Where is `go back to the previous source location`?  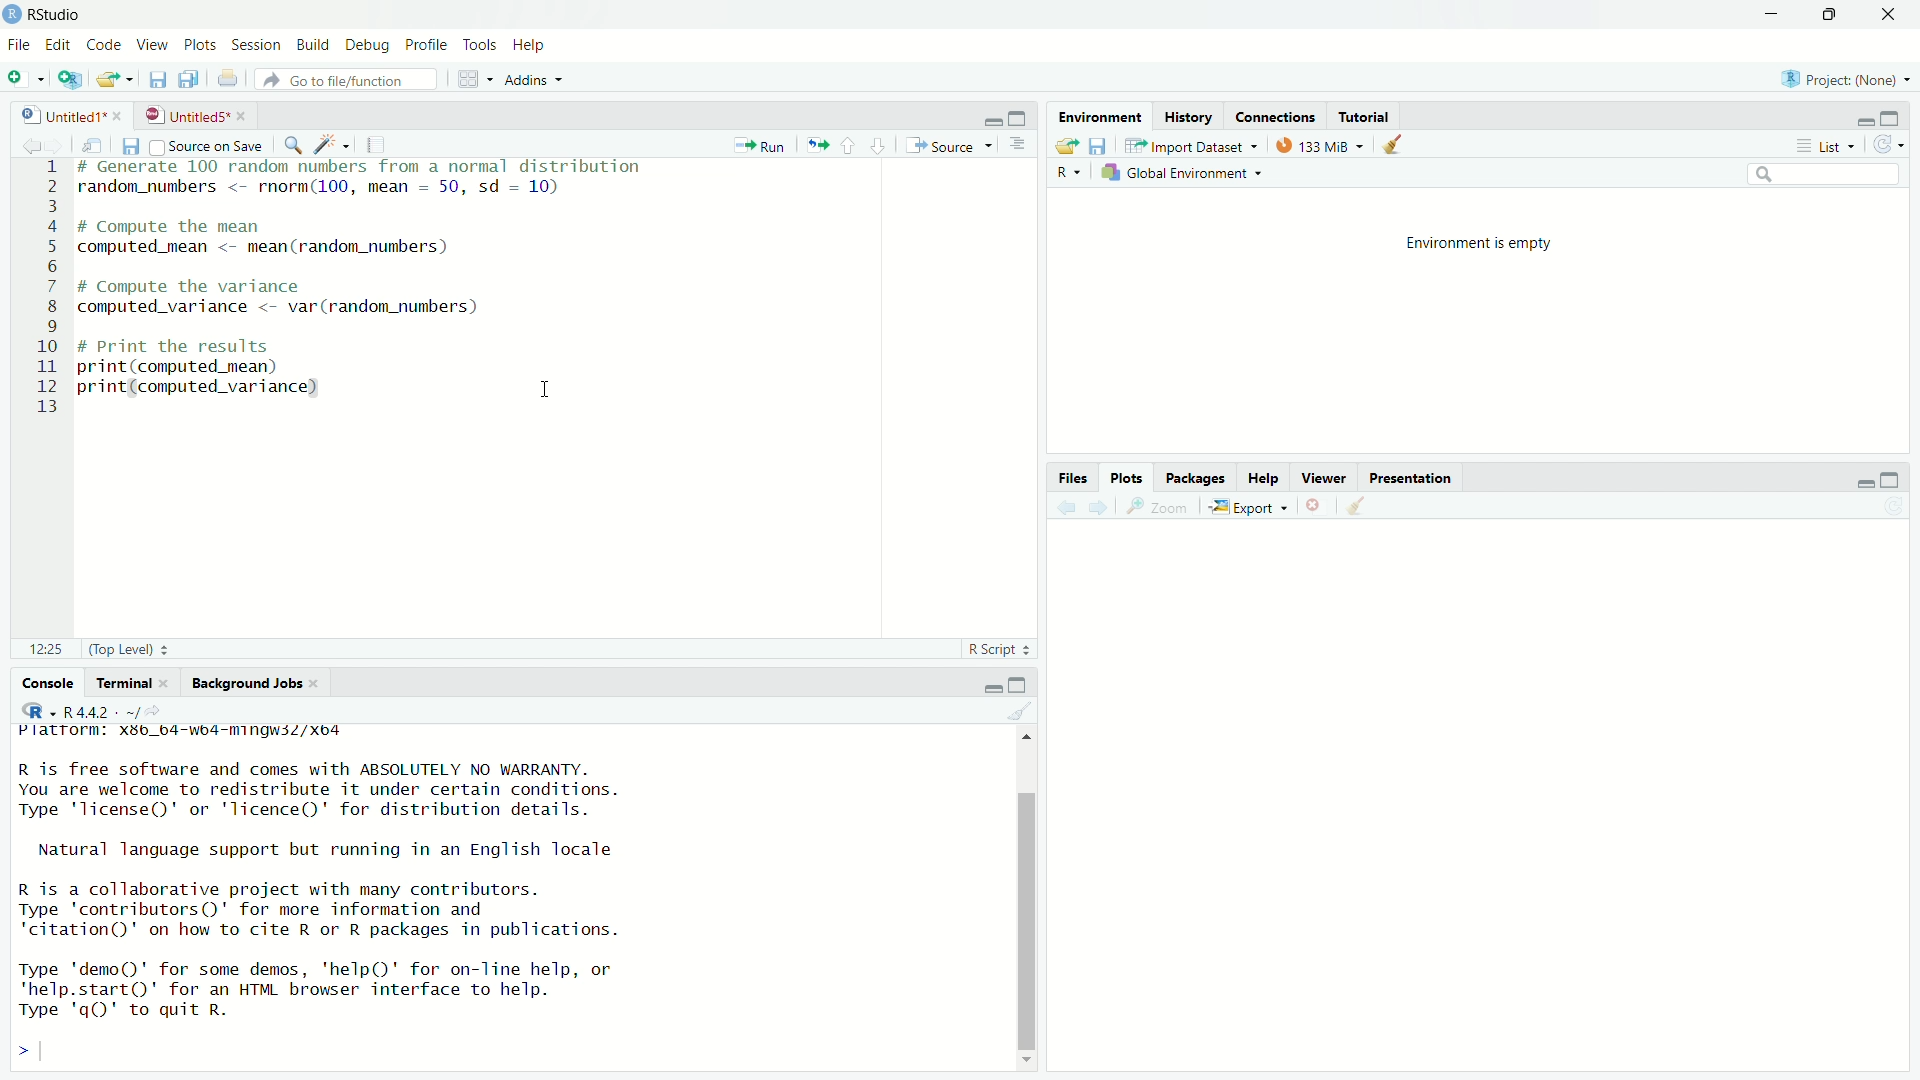
go back to the previous source location is located at coordinates (19, 143).